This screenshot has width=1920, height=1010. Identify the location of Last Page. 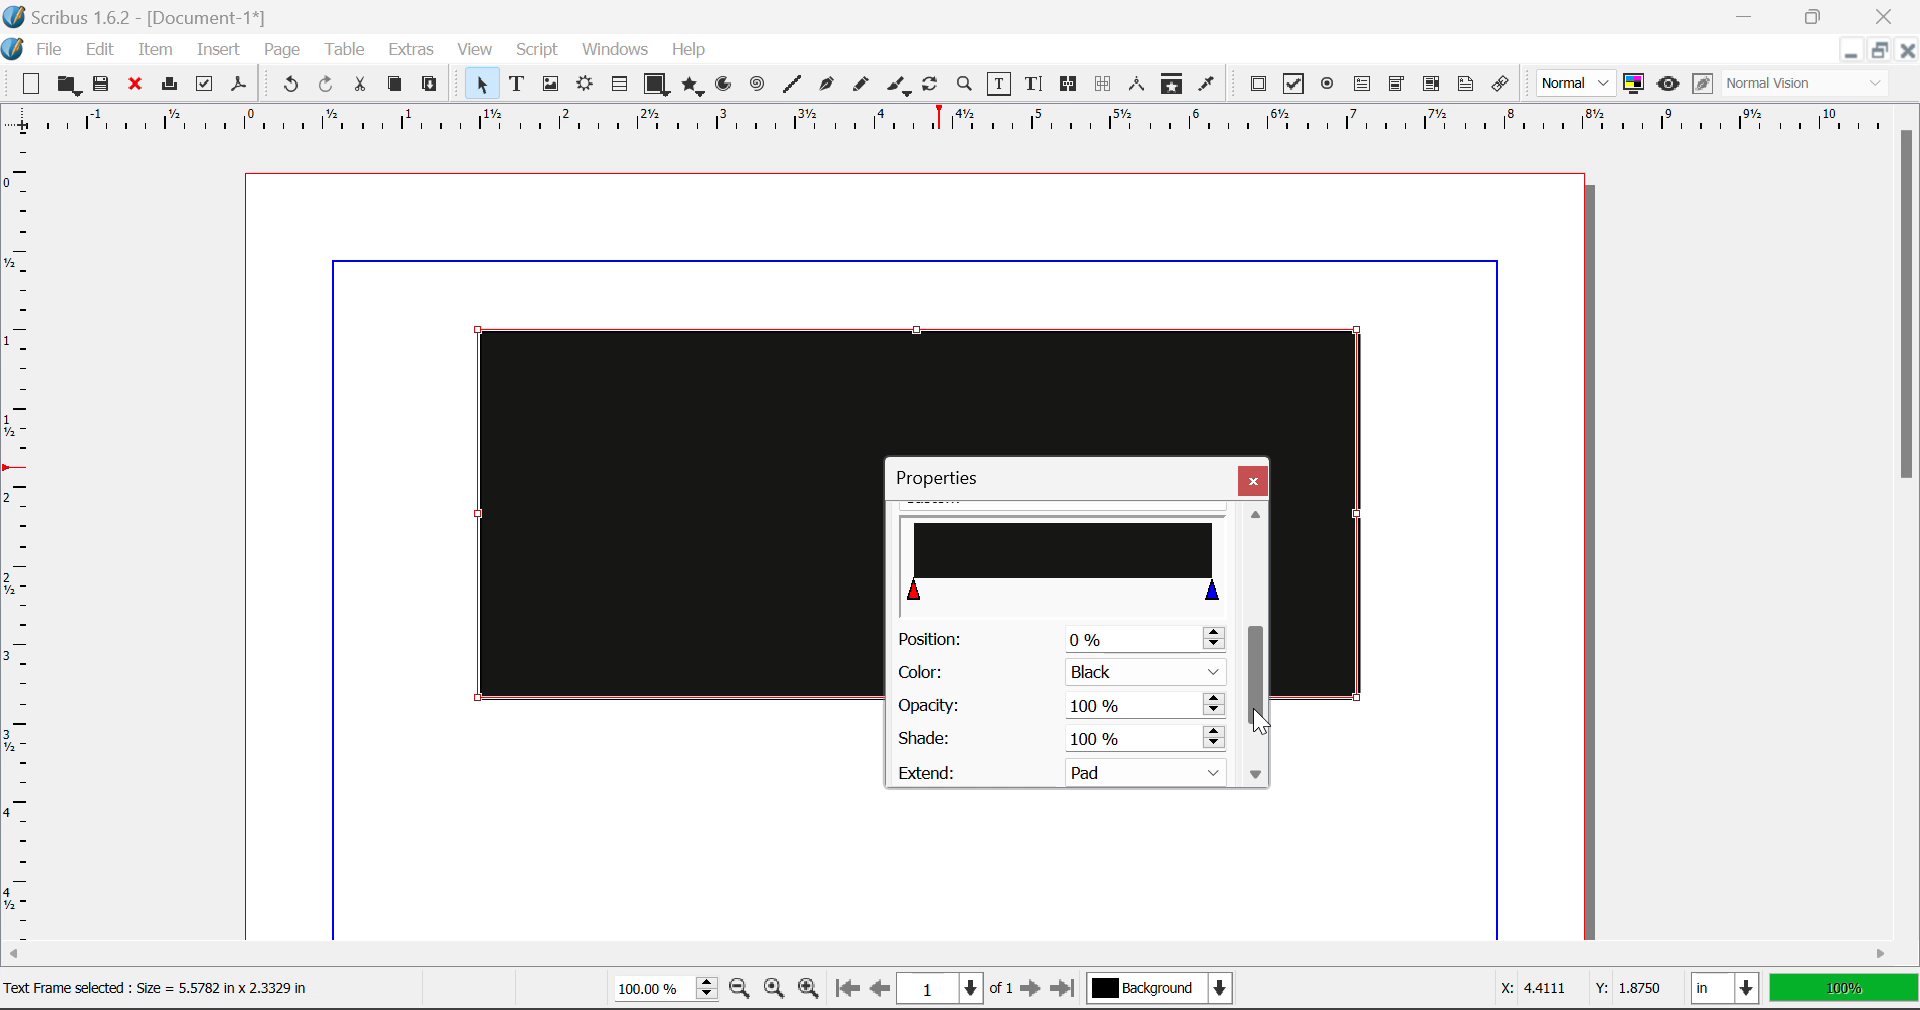
(1067, 992).